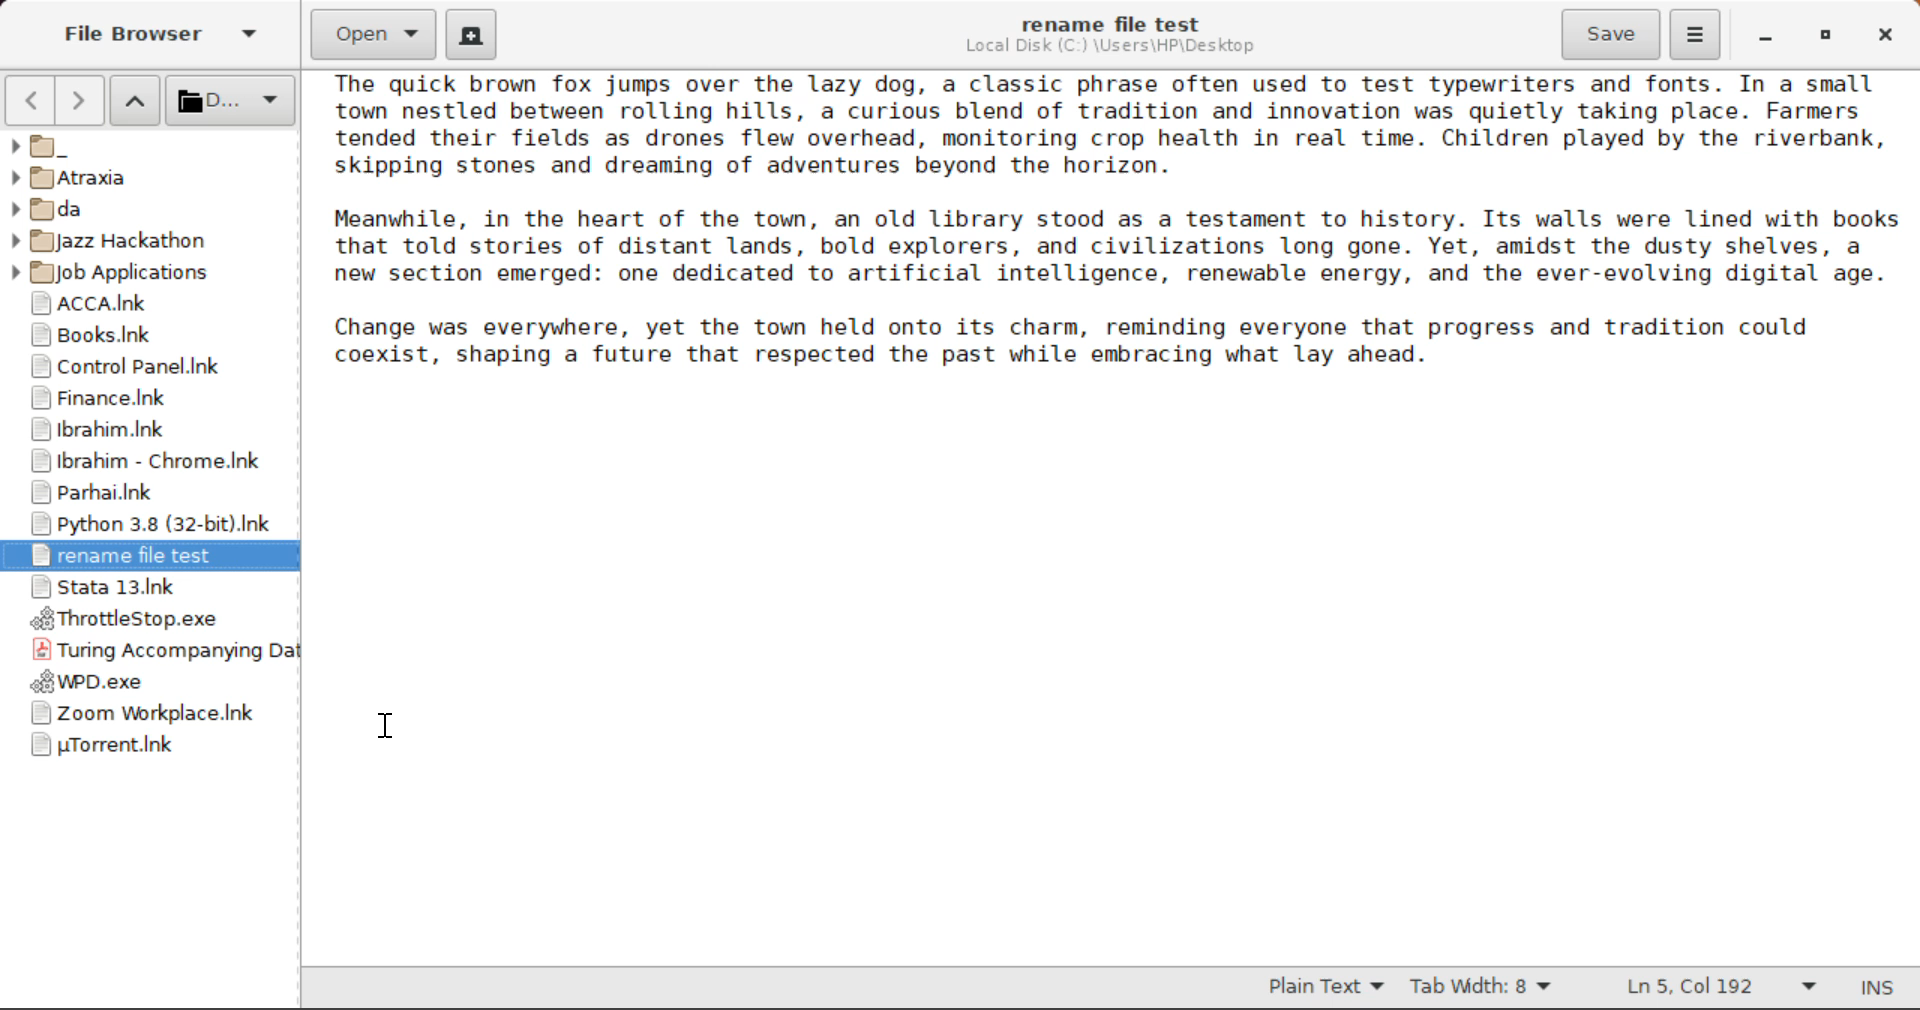 The width and height of the screenshot is (1920, 1010). What do you see at coordinates (1114, 48) in the screenshot?
I see `File Location` at bounding box center [1114, 48].